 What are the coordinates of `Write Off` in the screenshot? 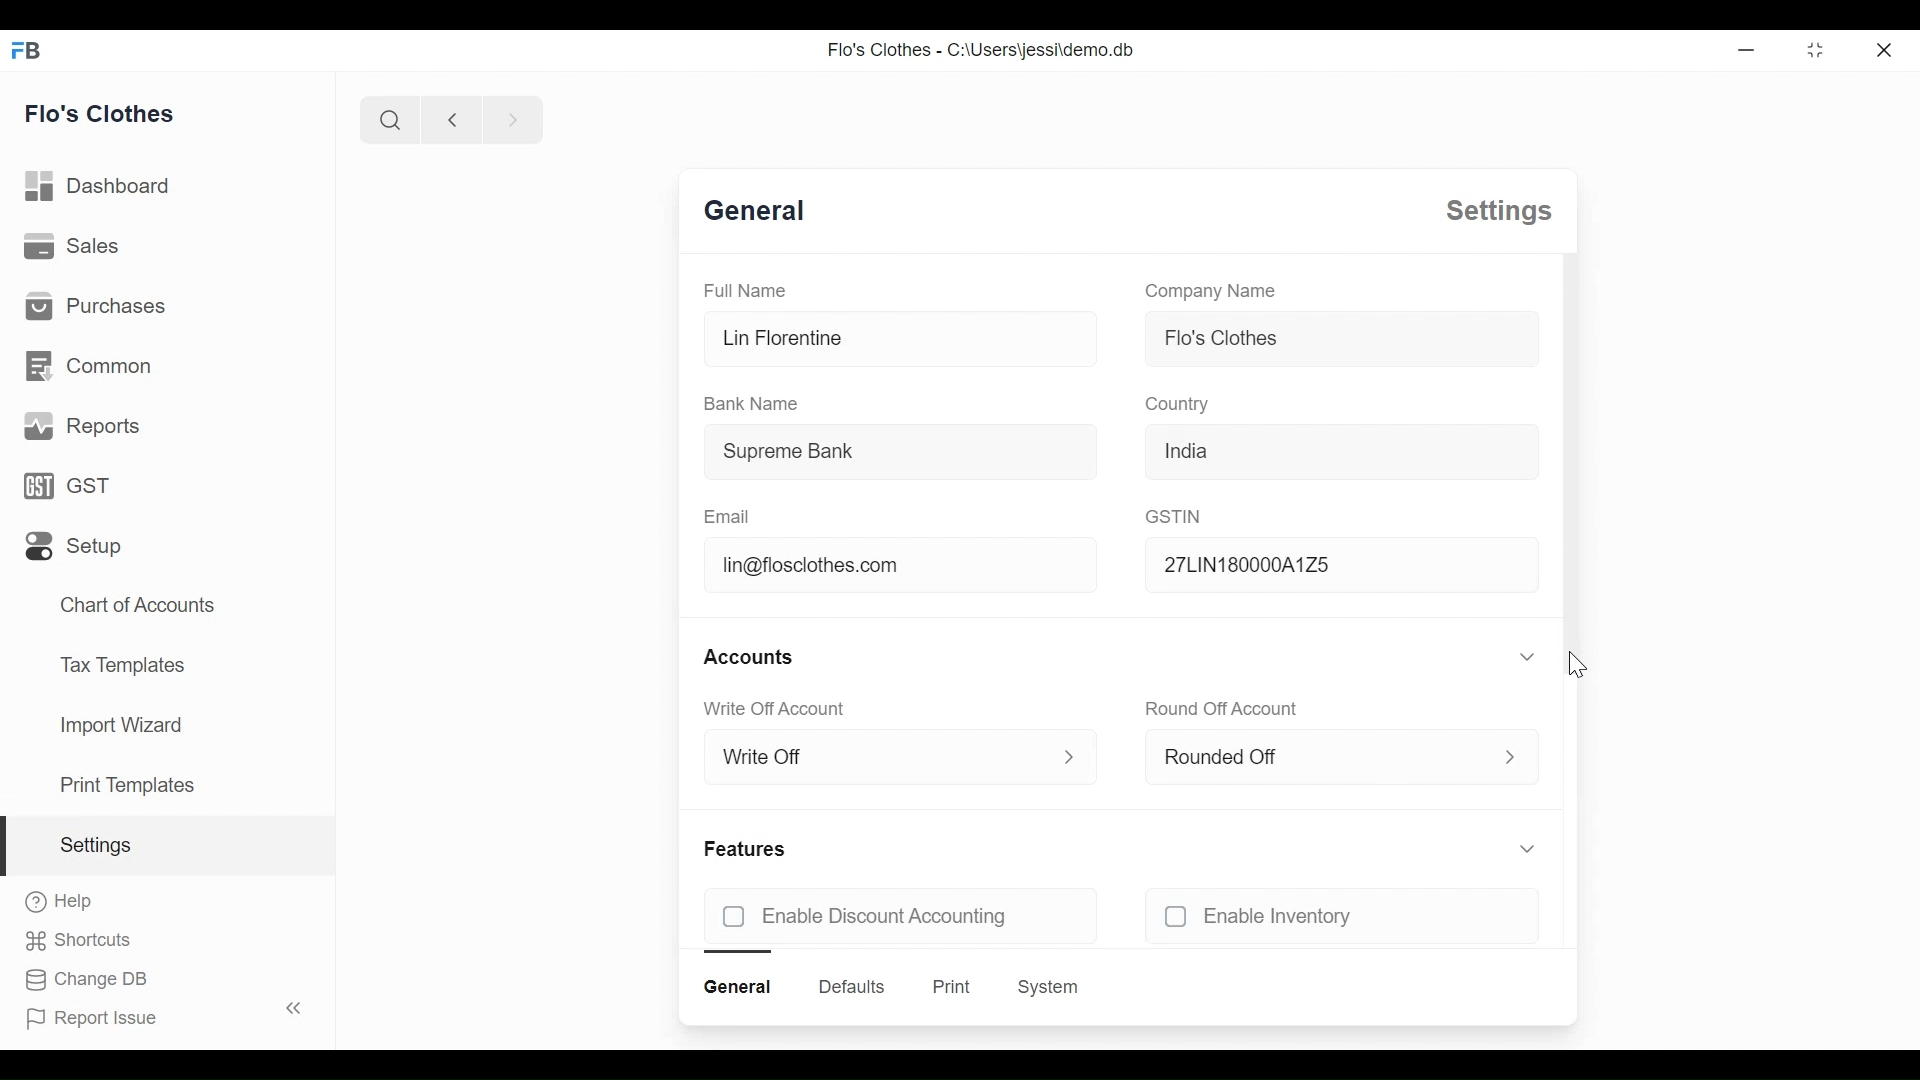 It's located at (877, 758).